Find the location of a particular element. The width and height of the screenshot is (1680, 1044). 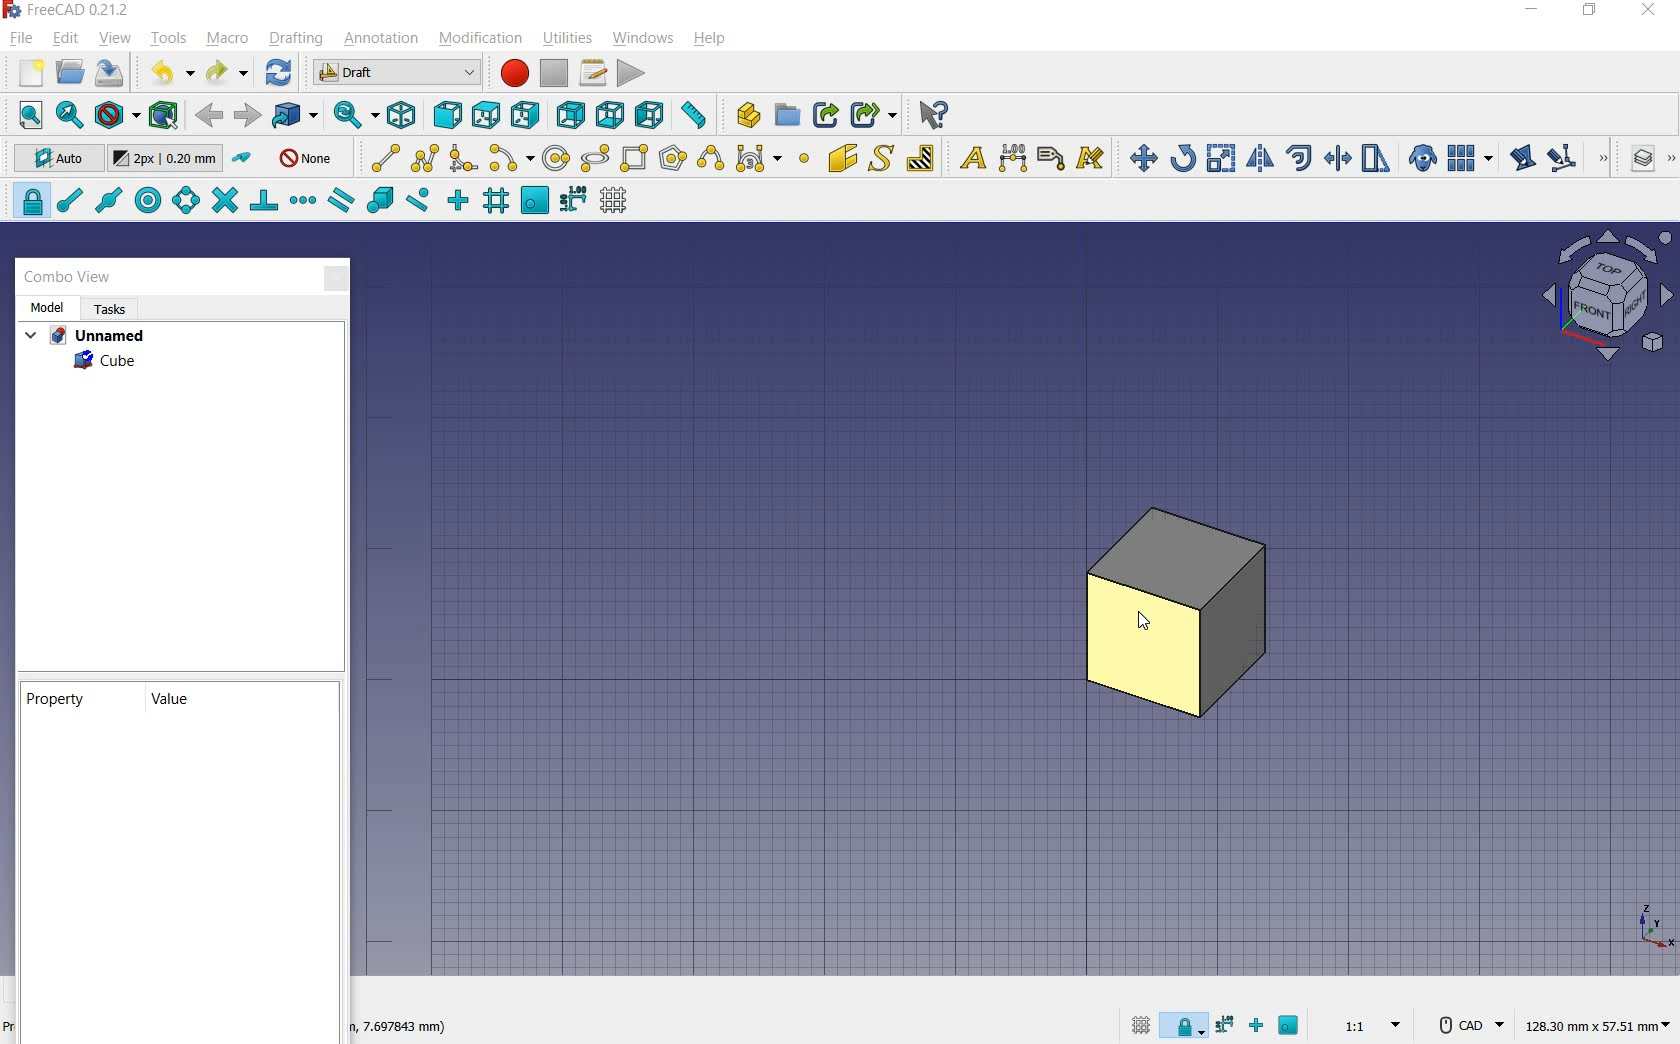

autogroup off is located at coordinates (305, 160).